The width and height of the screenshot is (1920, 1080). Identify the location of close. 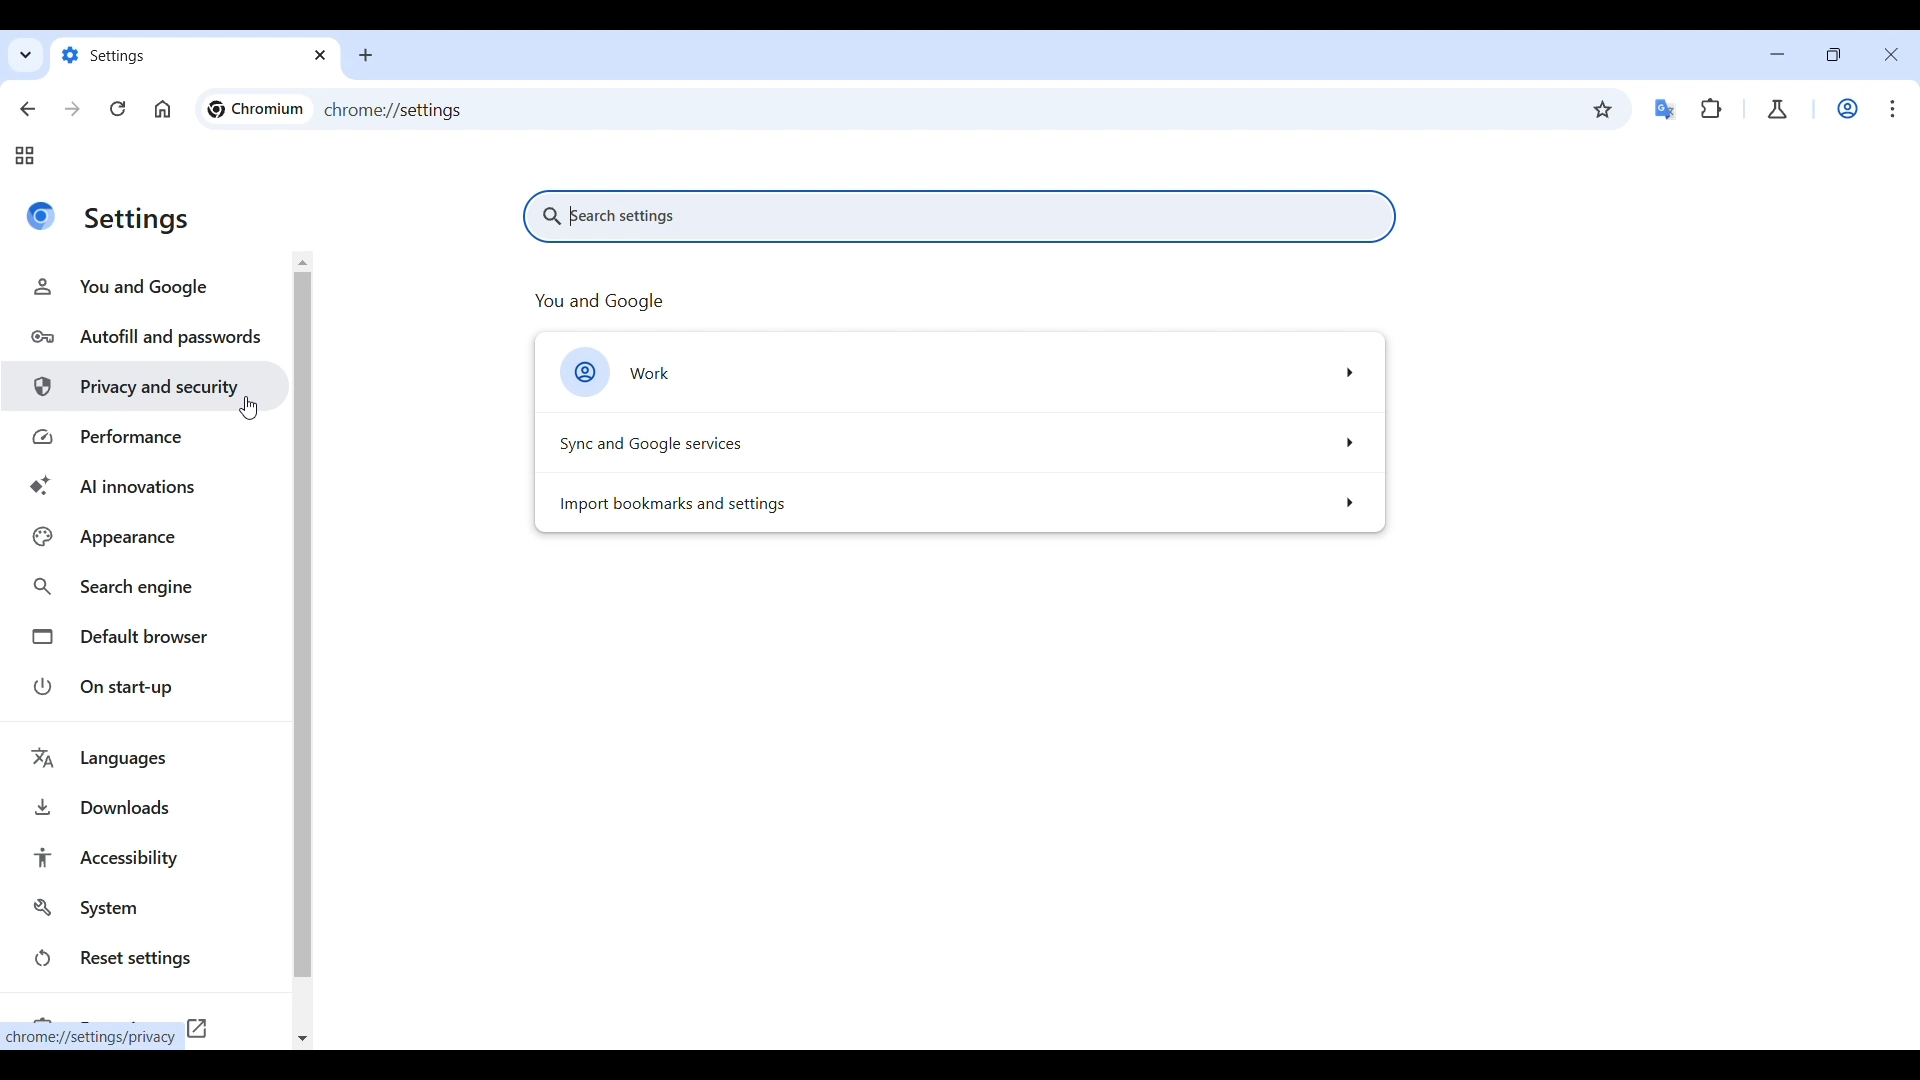
(321, 52).